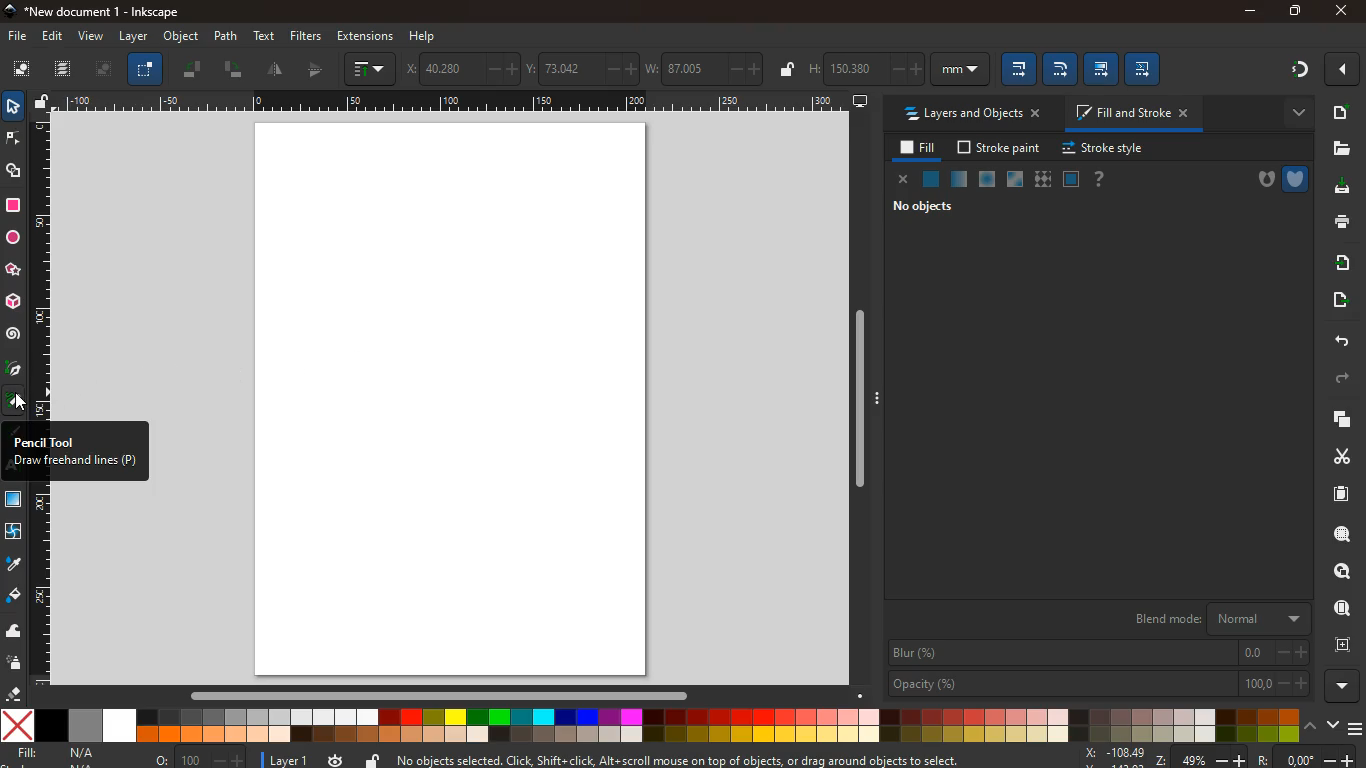  Describe the element at coordinates (422, 37) in the screenshot. I see `help` at that location.